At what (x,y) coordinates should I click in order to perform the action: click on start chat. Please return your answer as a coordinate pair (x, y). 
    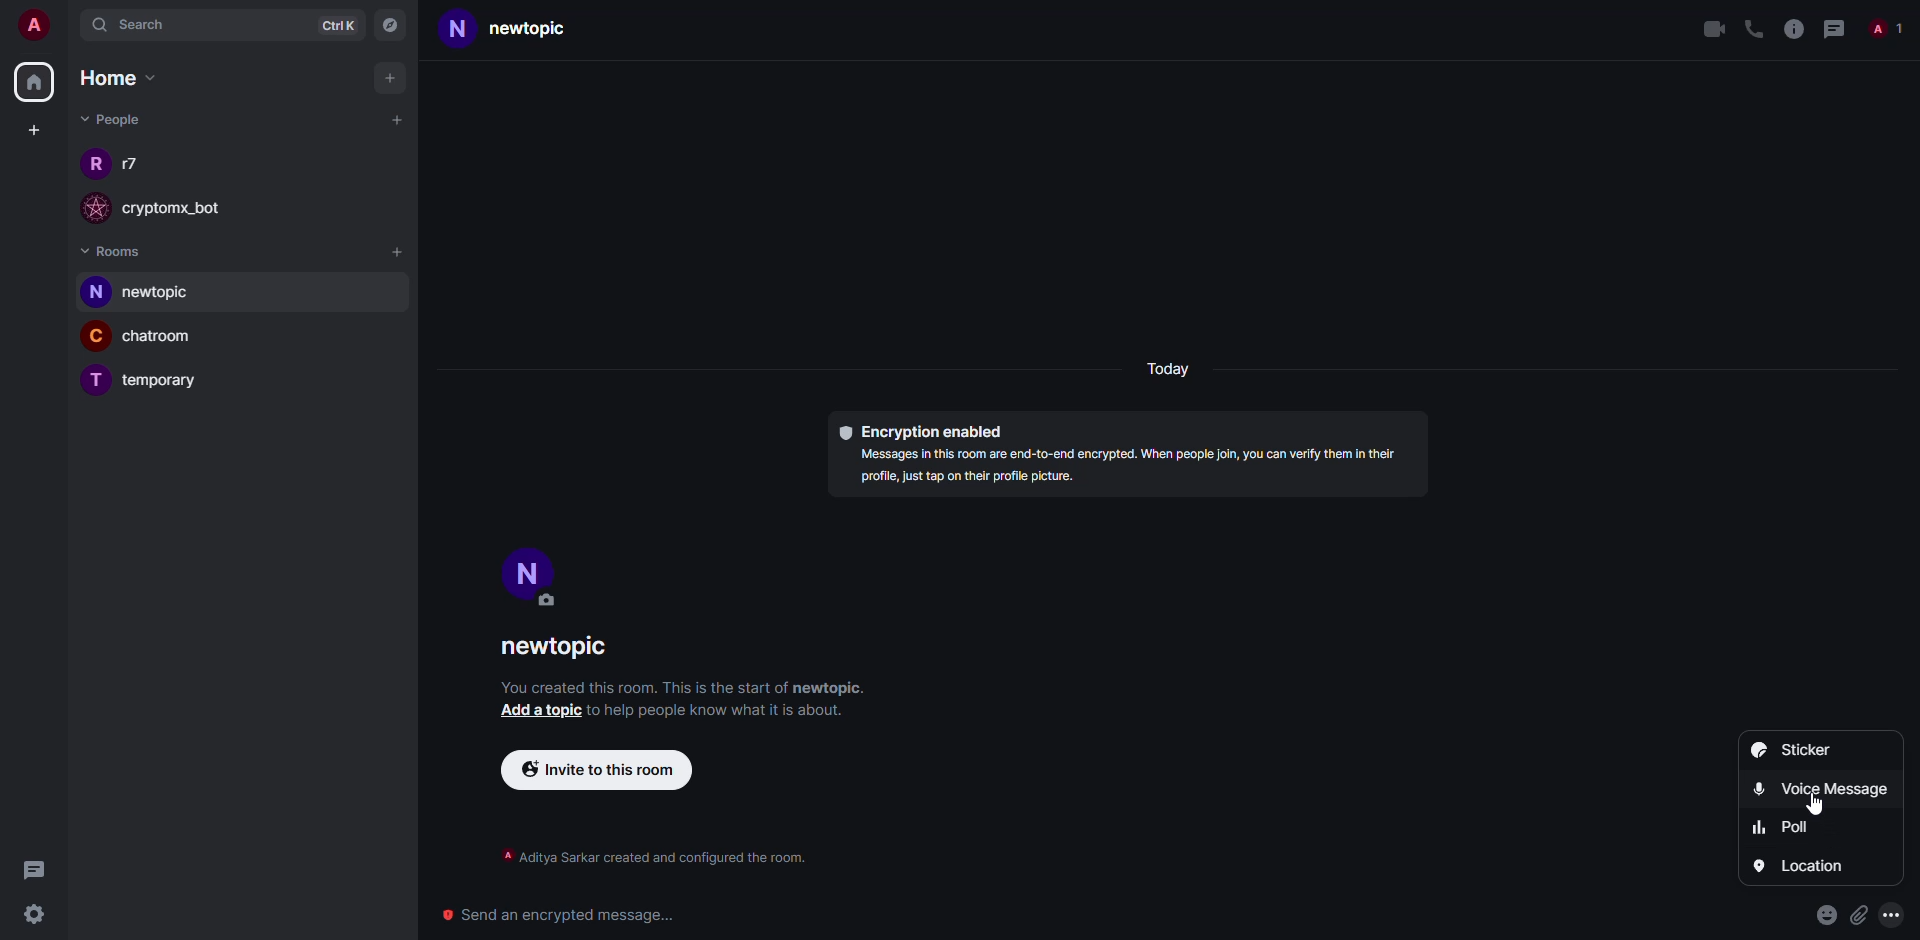
    Looking at the image, I should click on (395, 120).